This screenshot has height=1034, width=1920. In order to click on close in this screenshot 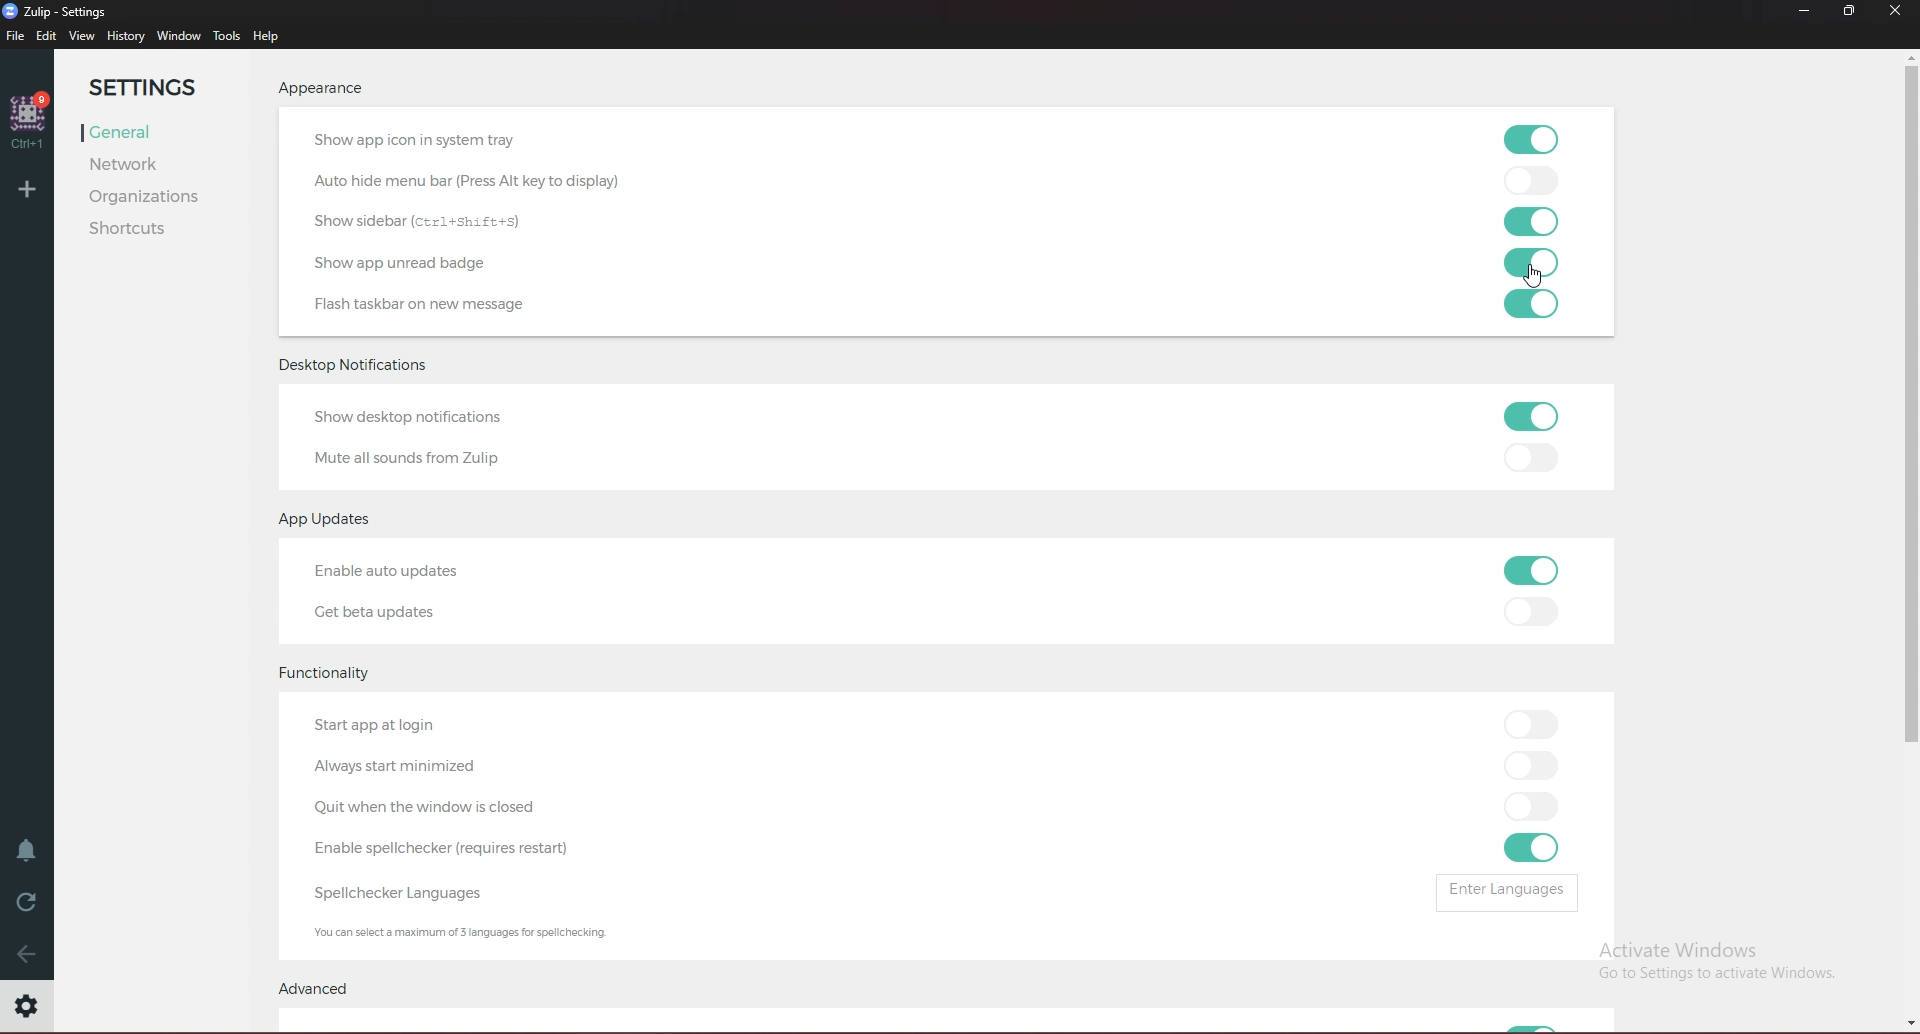, I will do `click(1894, 12)`.